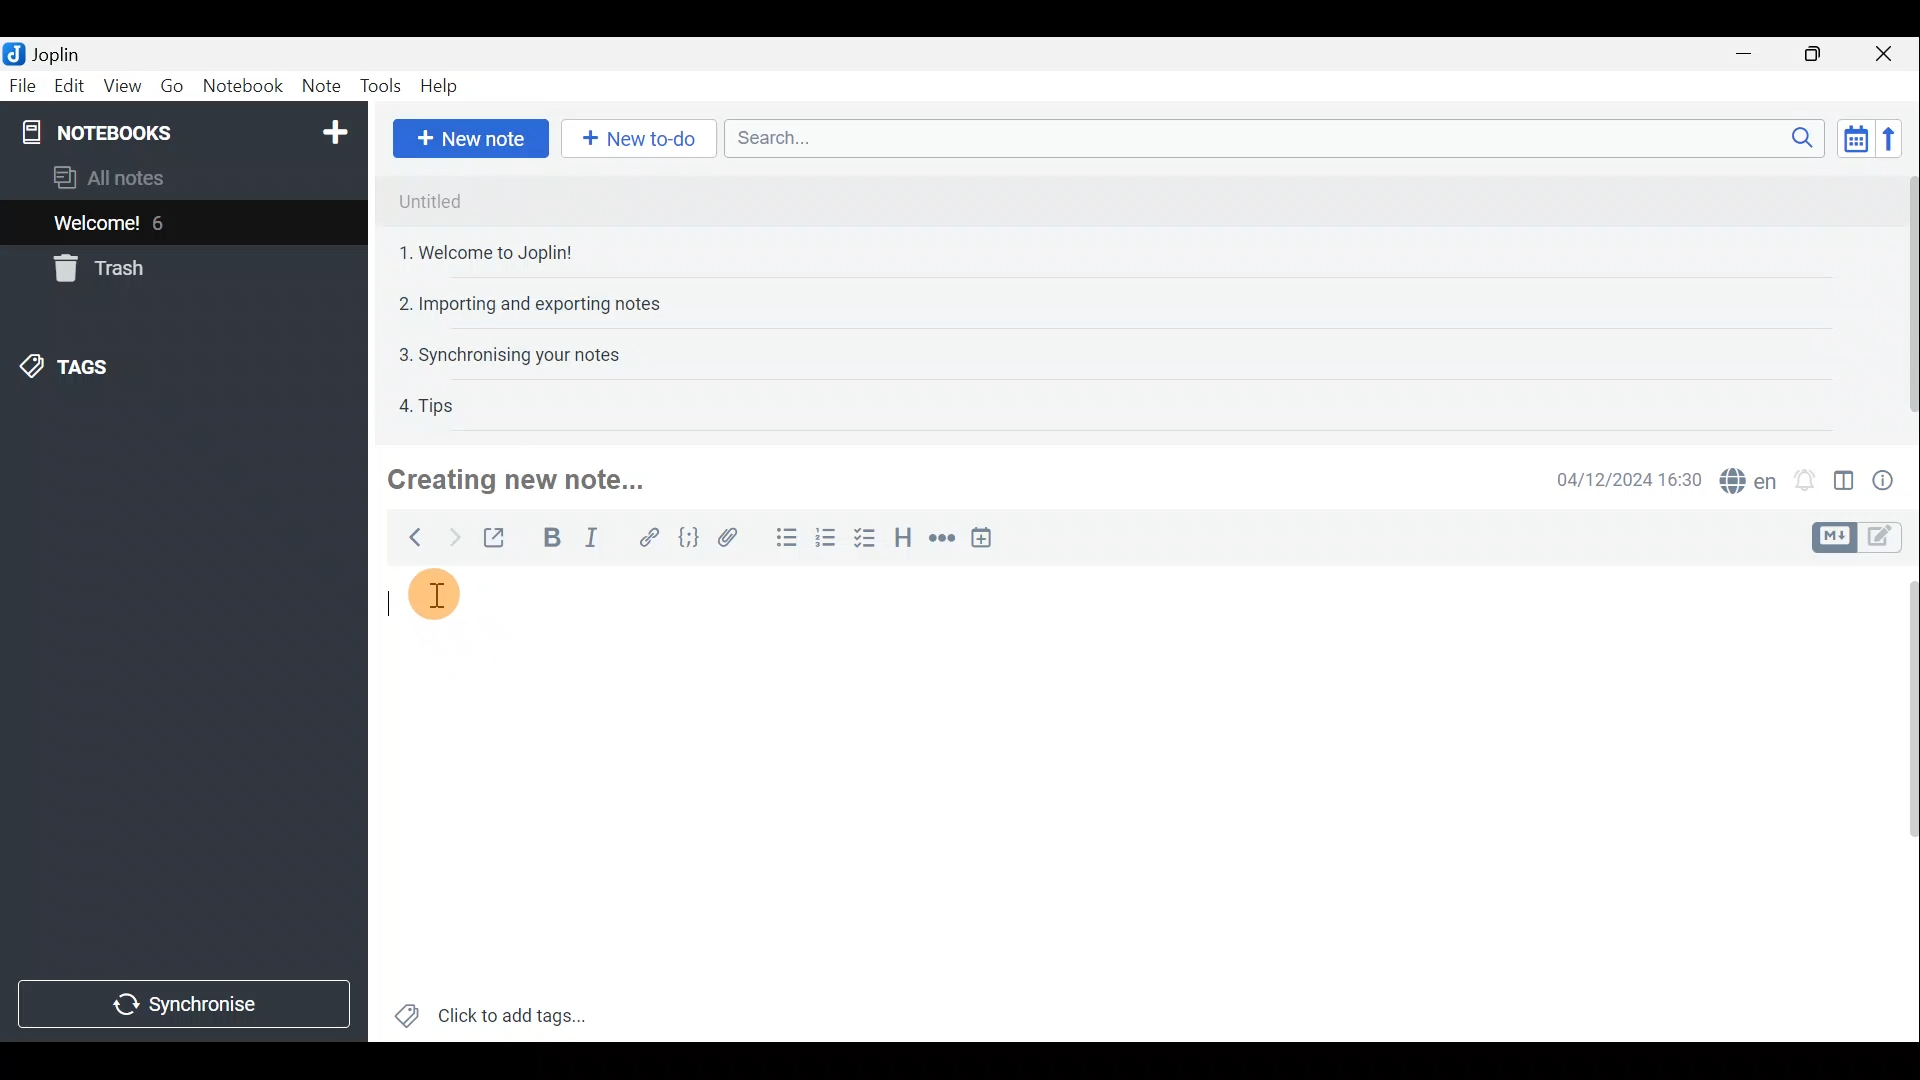 The width and height of the screenshot is (1920, 1080). I want to click on Untitled, so click(430, 202).